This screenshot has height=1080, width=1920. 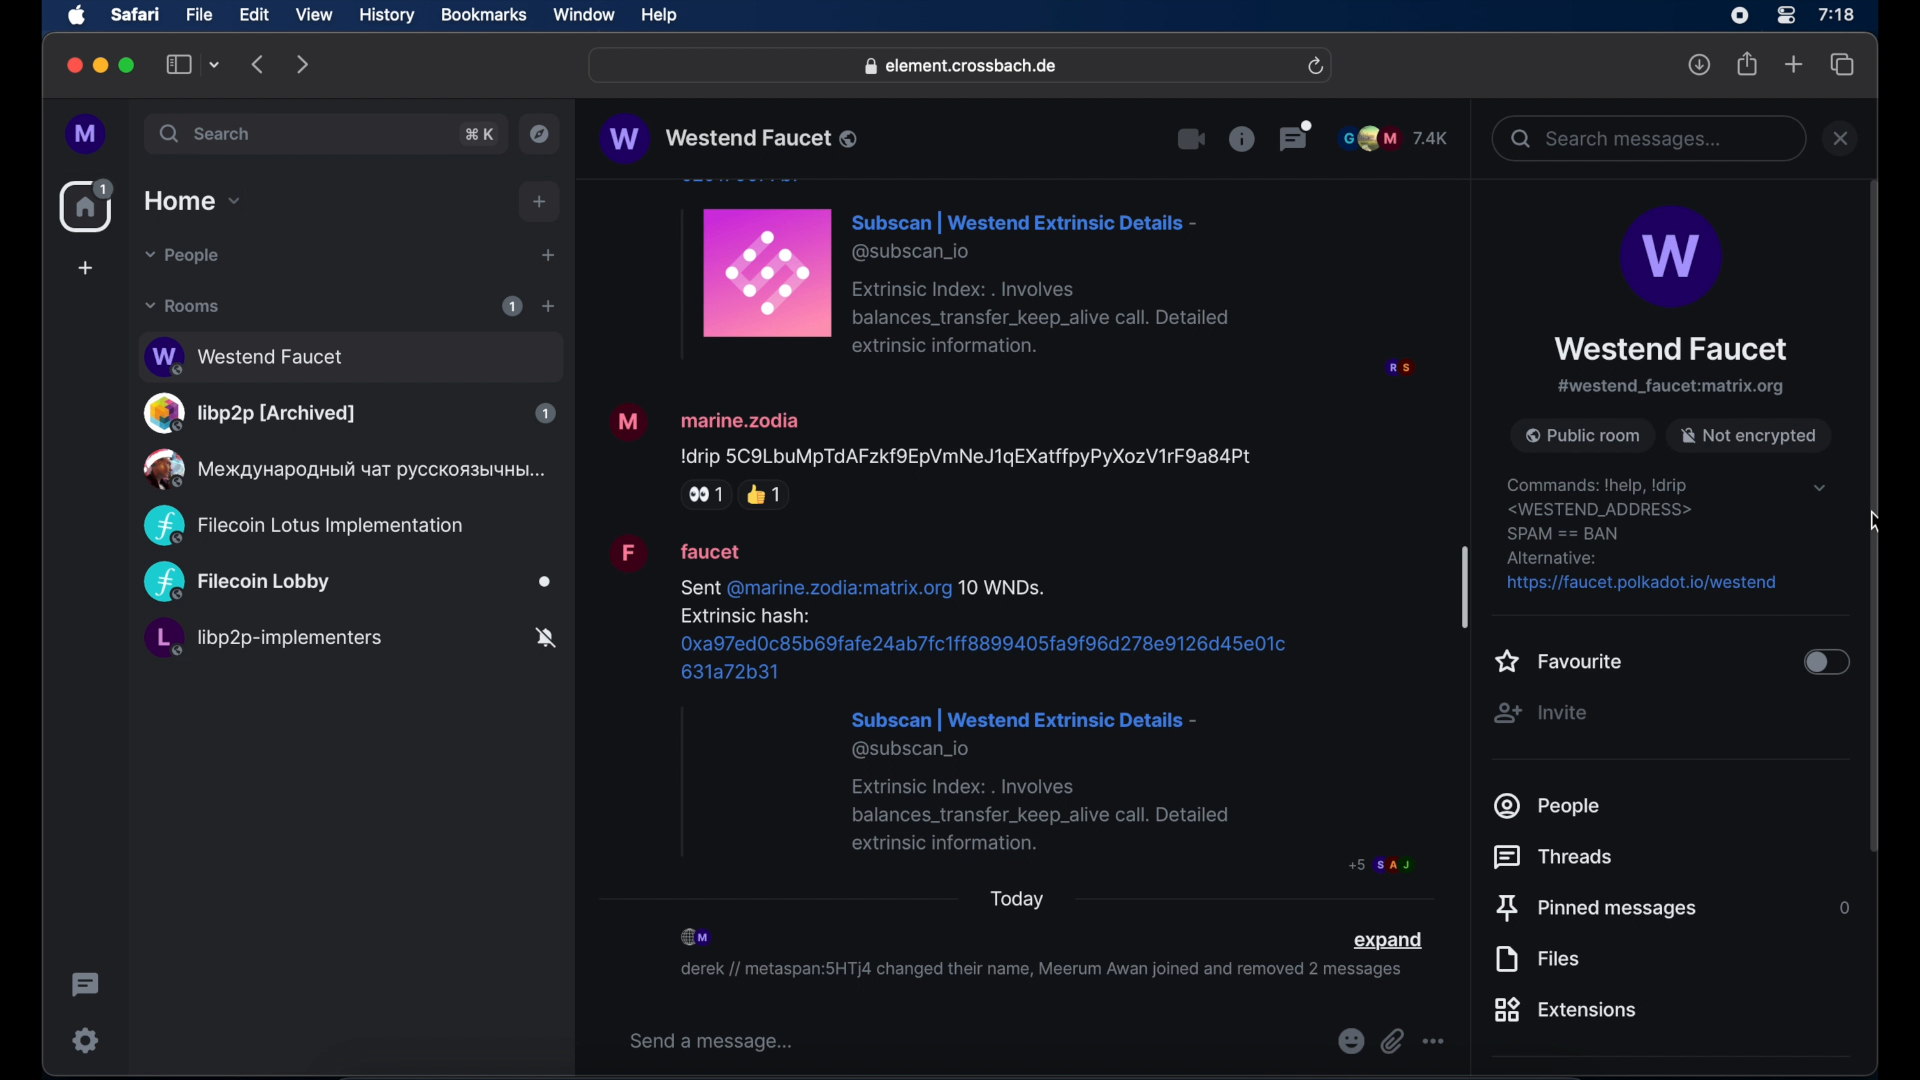 I want to click on 0, so click(x=1843, y=909).